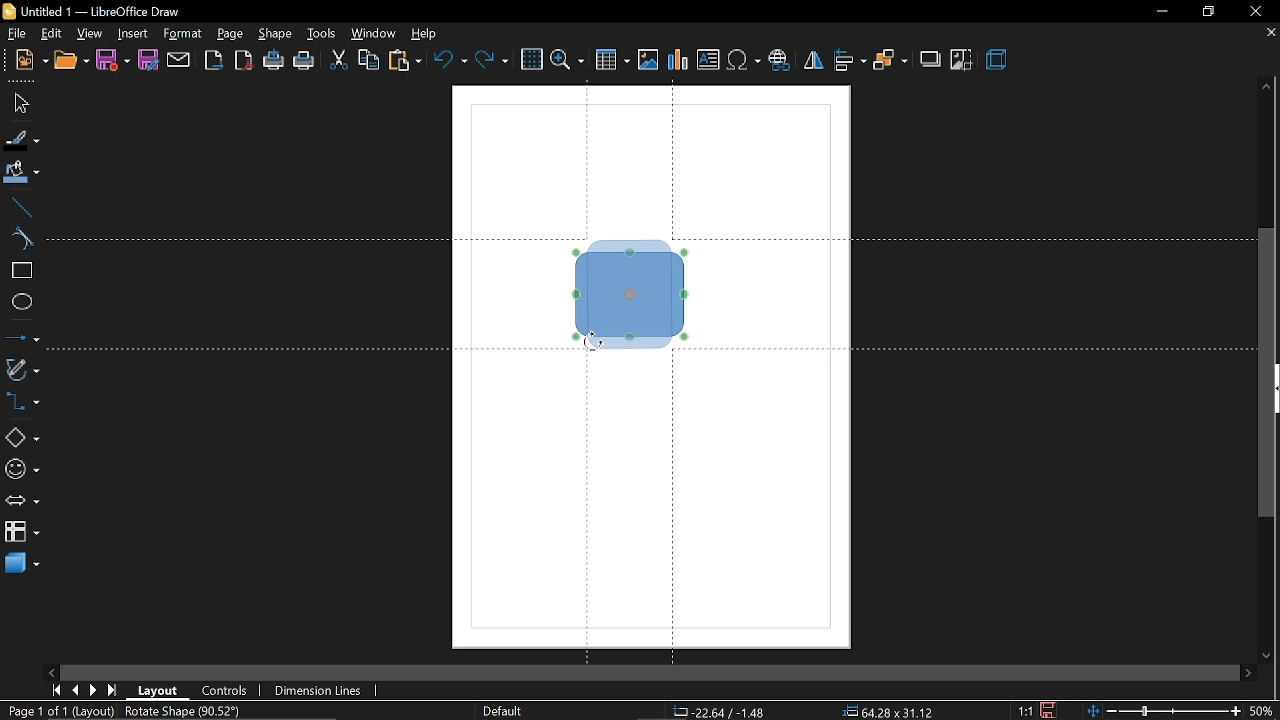  What do you see at coordinates (710, 61) in the screenshot?
I see `insert text` at bounding box center [710, 61].